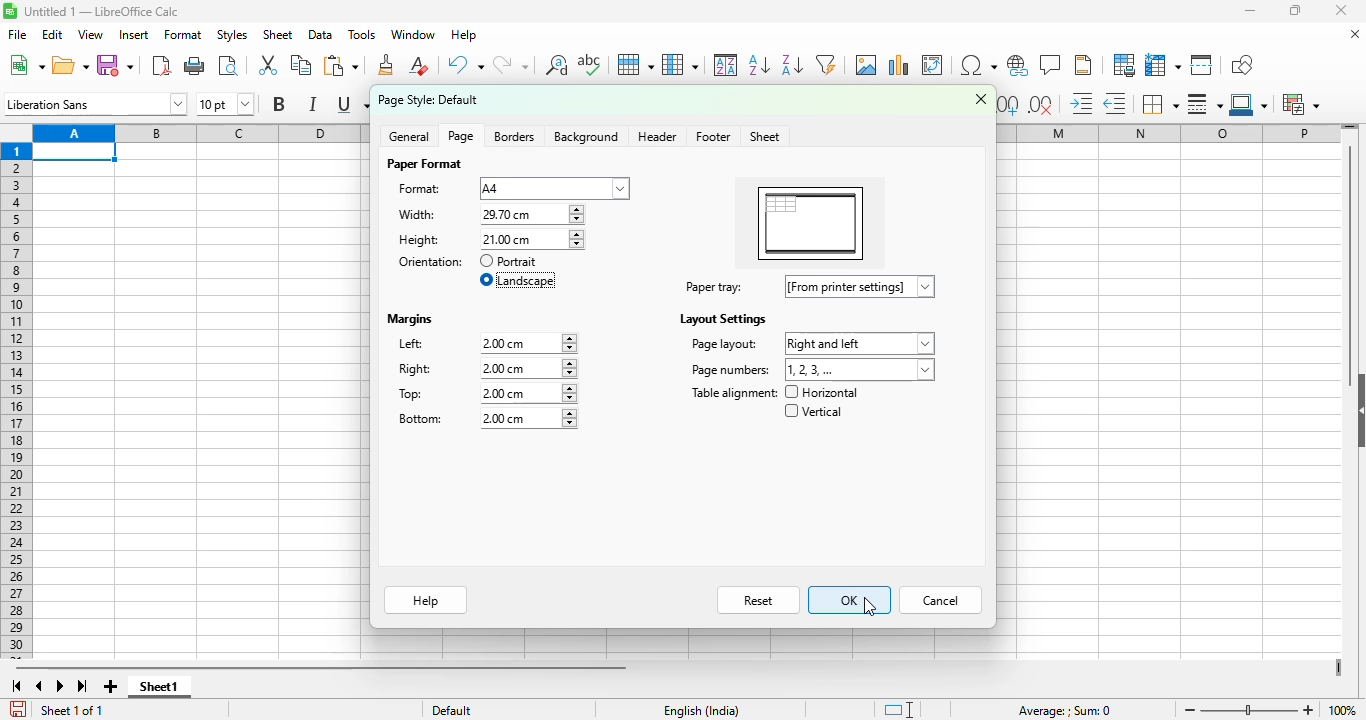 The width and height of the screenshot is (1366, 720). Describe the element at coordinates (850, 600) in the screenshot. I see `OK` at that location.